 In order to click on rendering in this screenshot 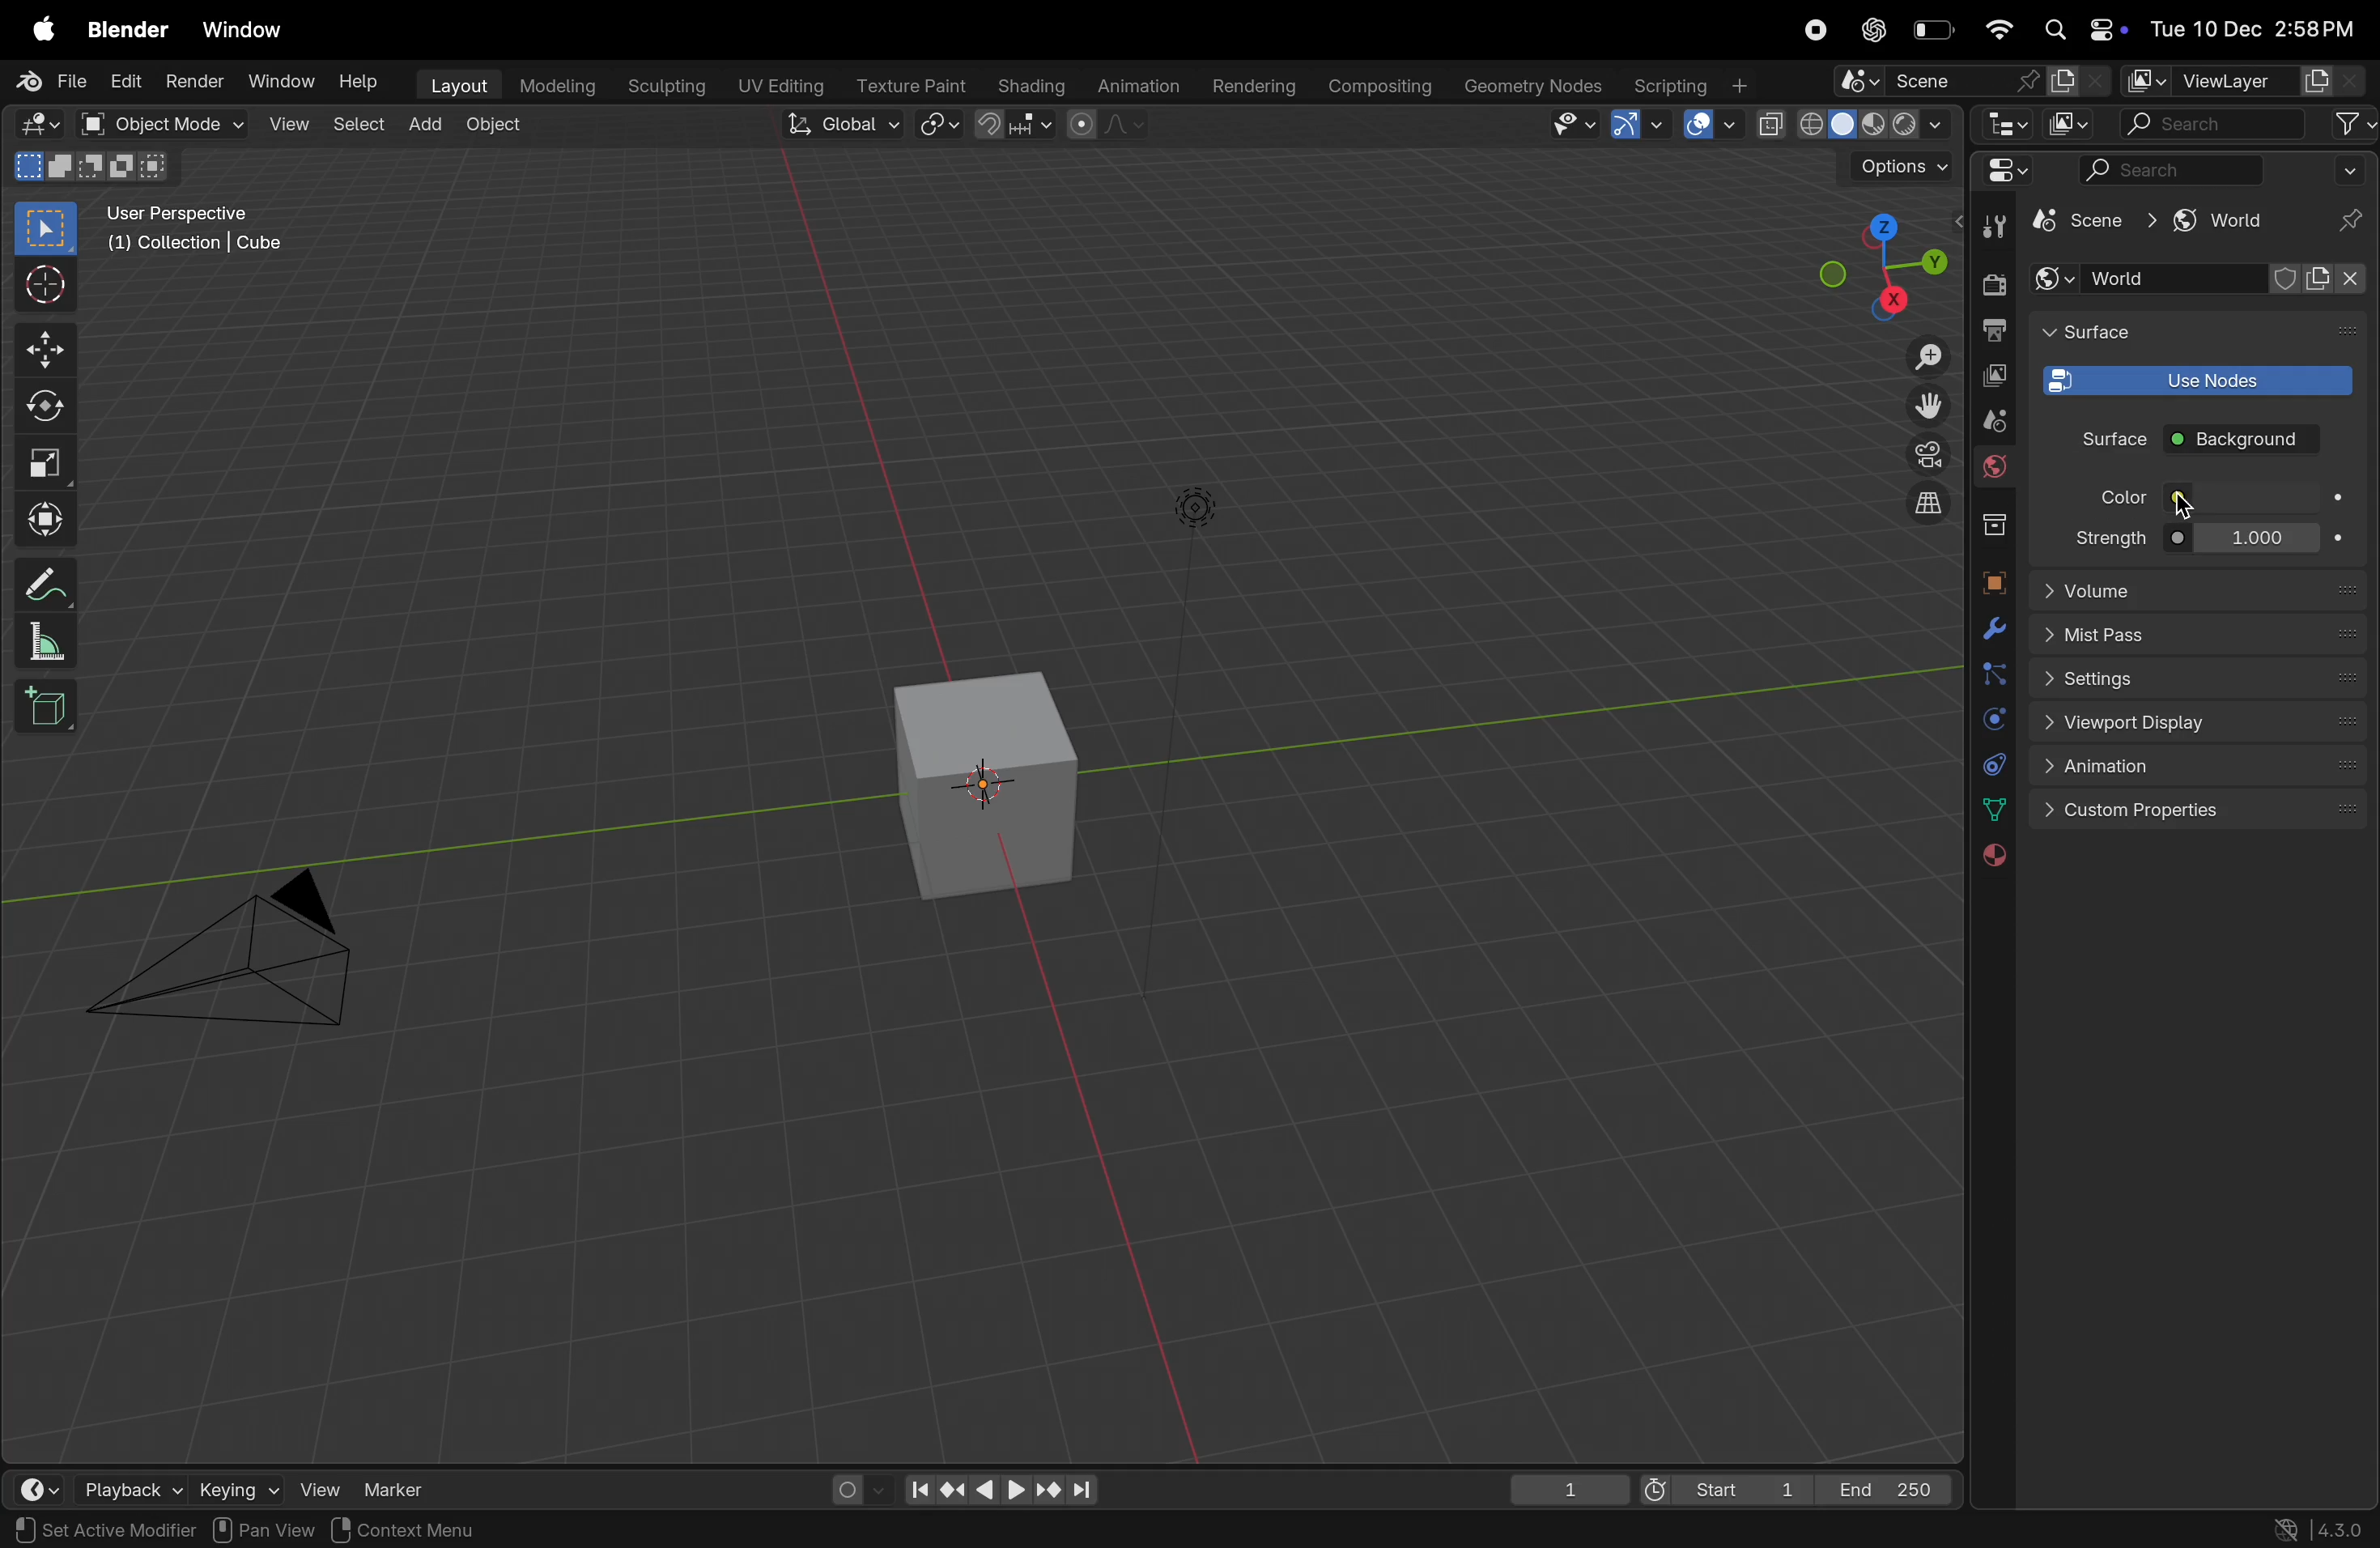, I will do `click(1250, 87)`.